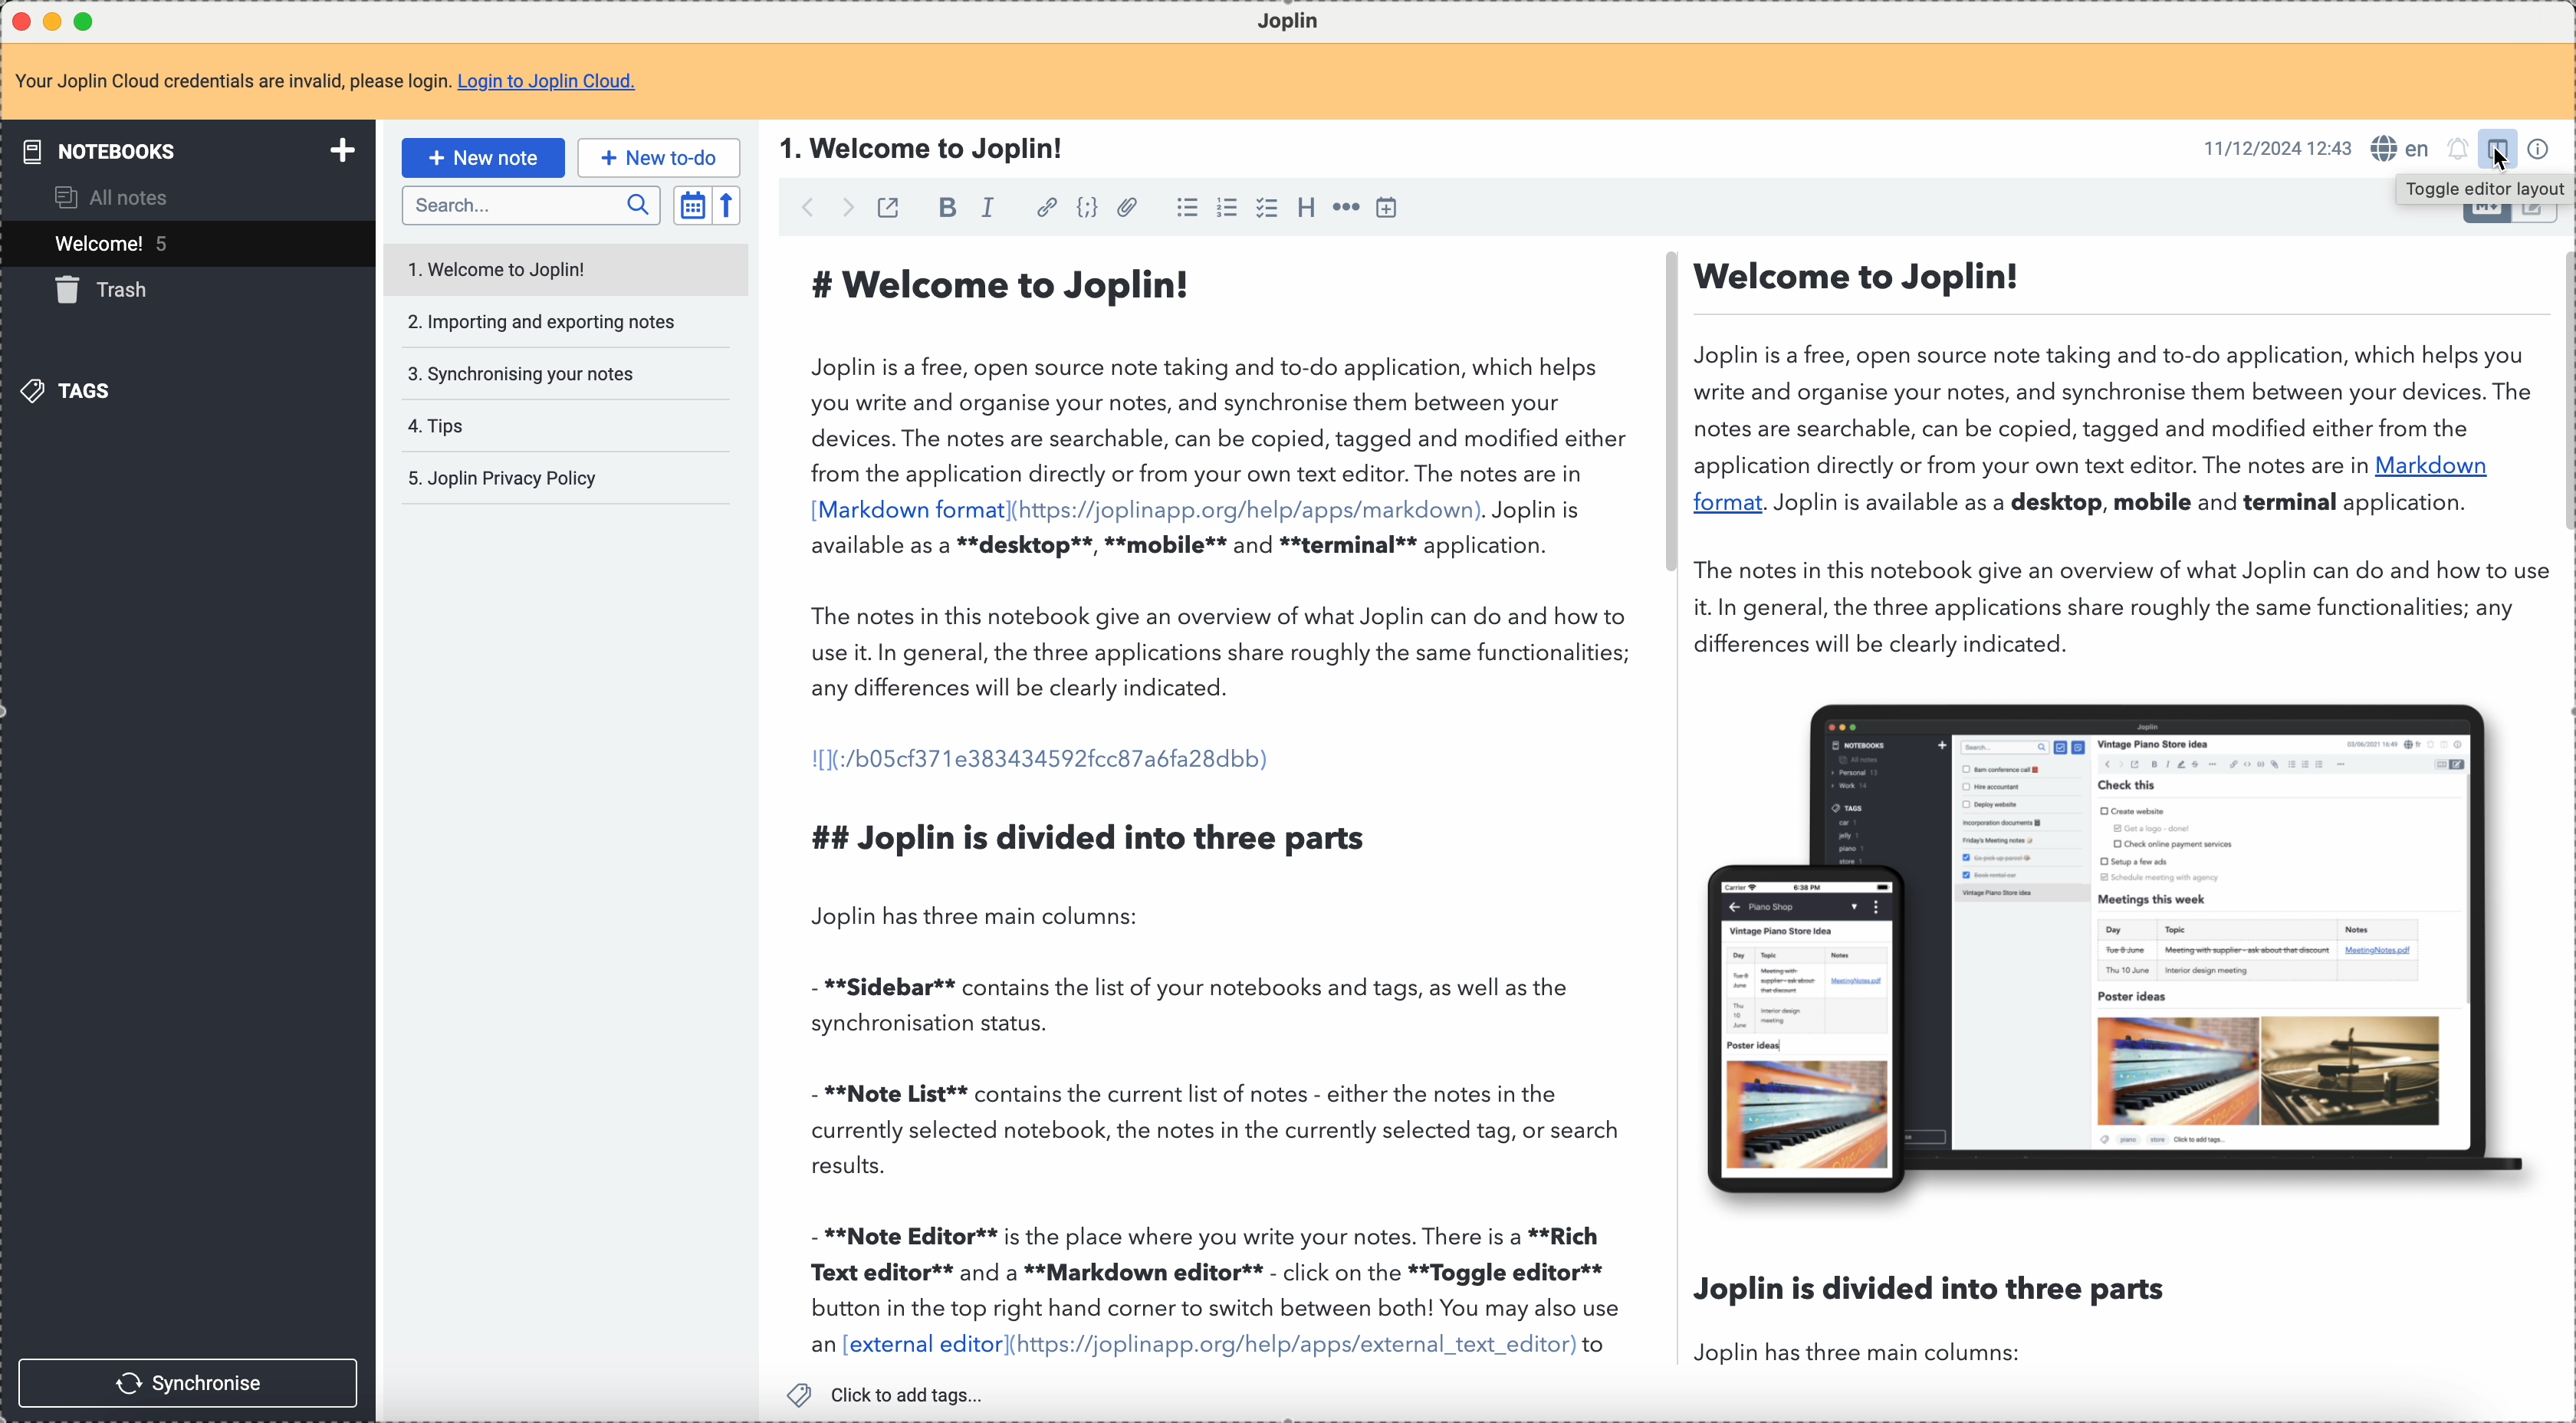 The width and height of the screenshot is (2576, 1423). I want to click on note properties, so click(2539, 149).